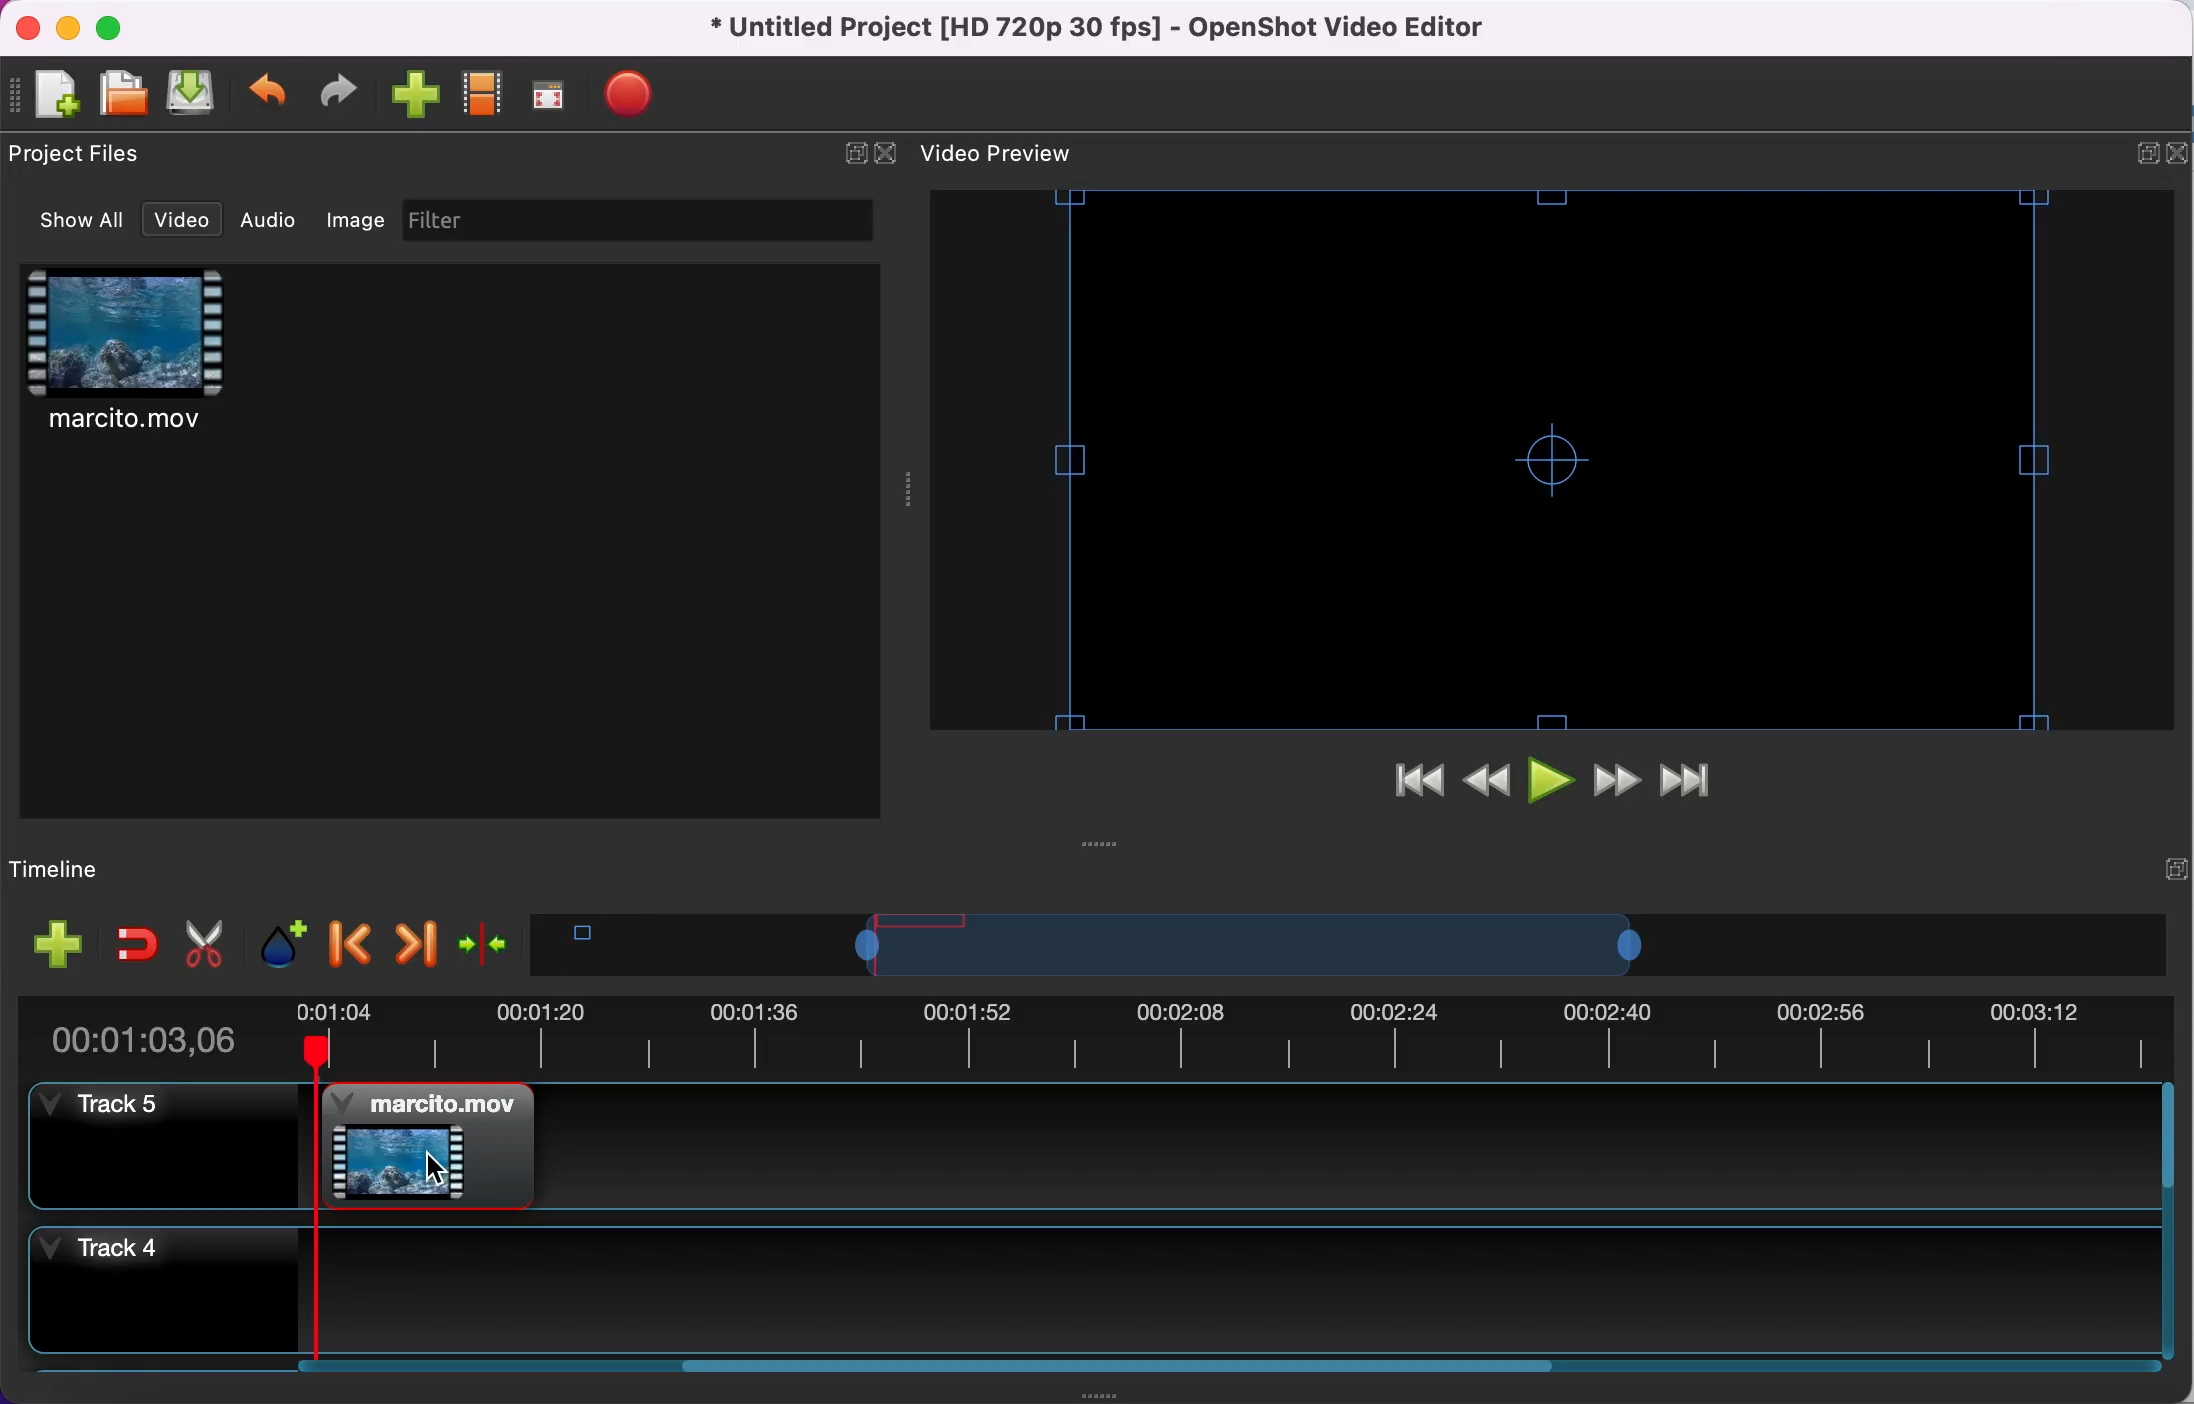  Describe the element at coordinates (1485, 787) in the screenshot. I see `rewind` at that location.